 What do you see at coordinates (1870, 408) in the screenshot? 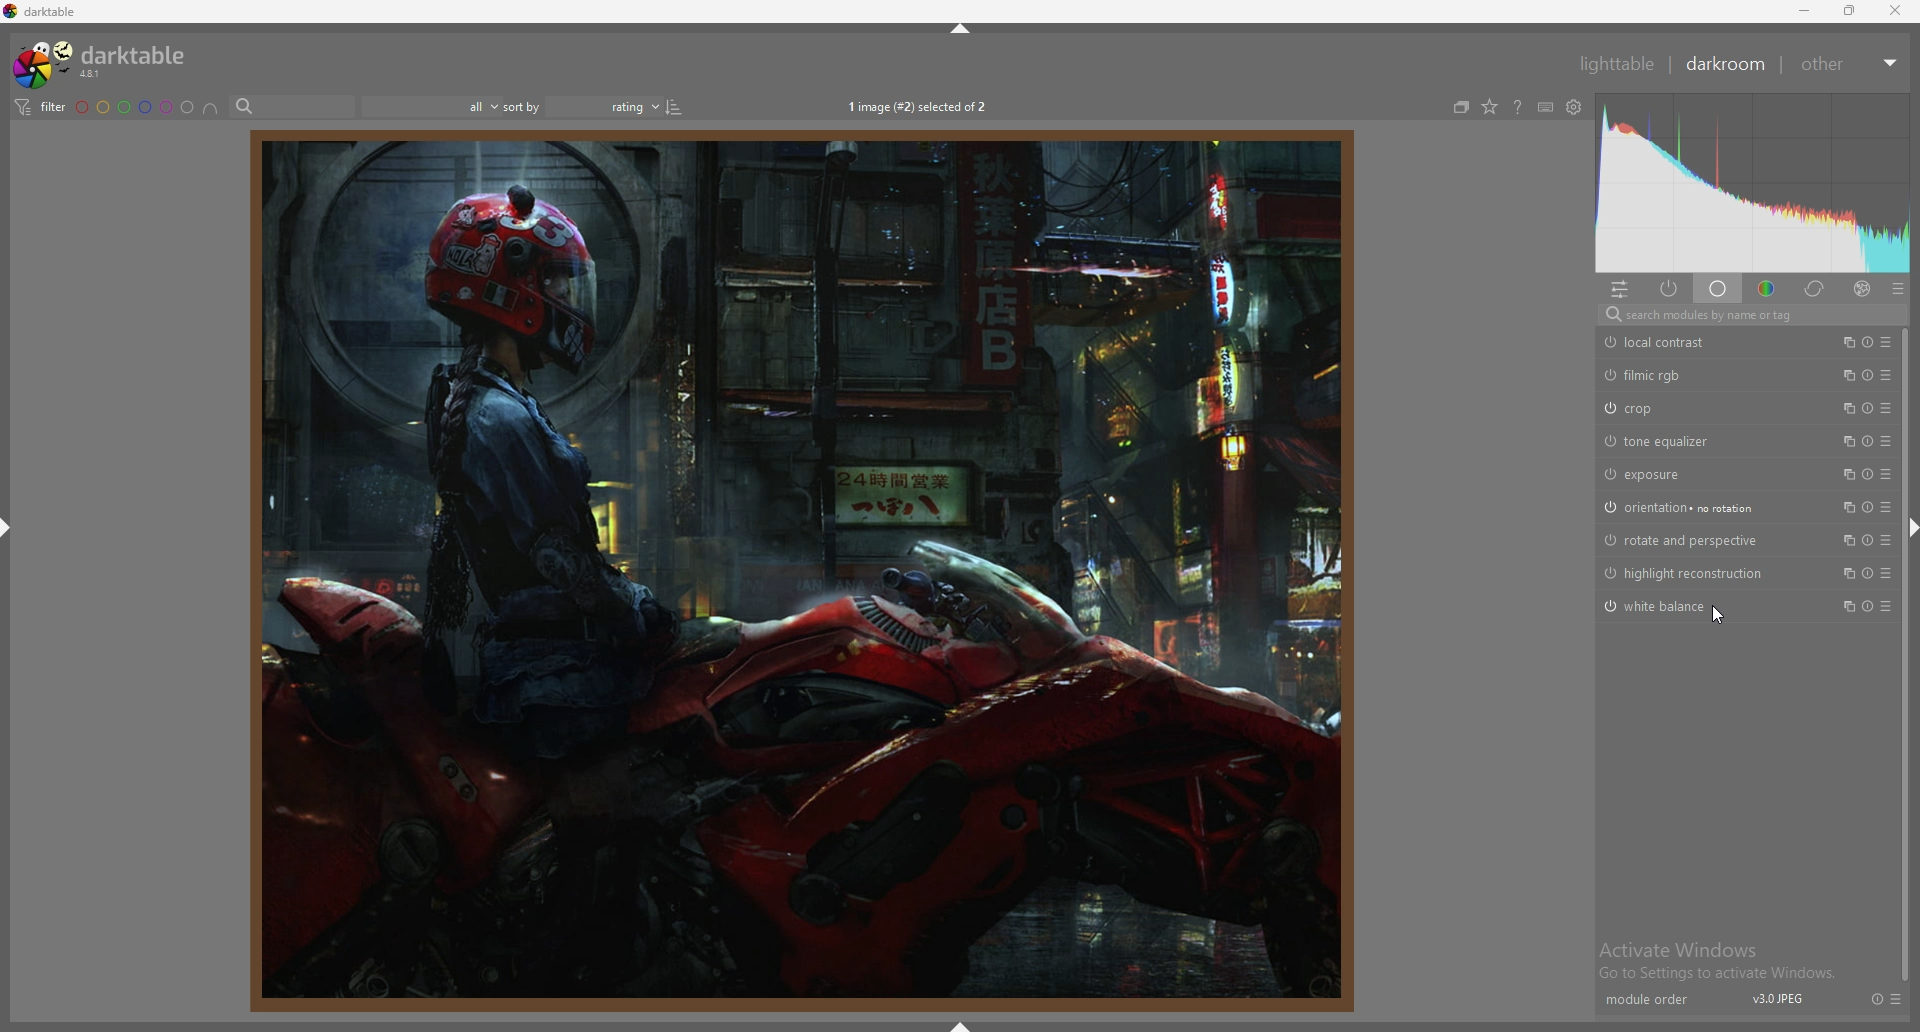
I see `reset` at bounding box center [1870, 408].